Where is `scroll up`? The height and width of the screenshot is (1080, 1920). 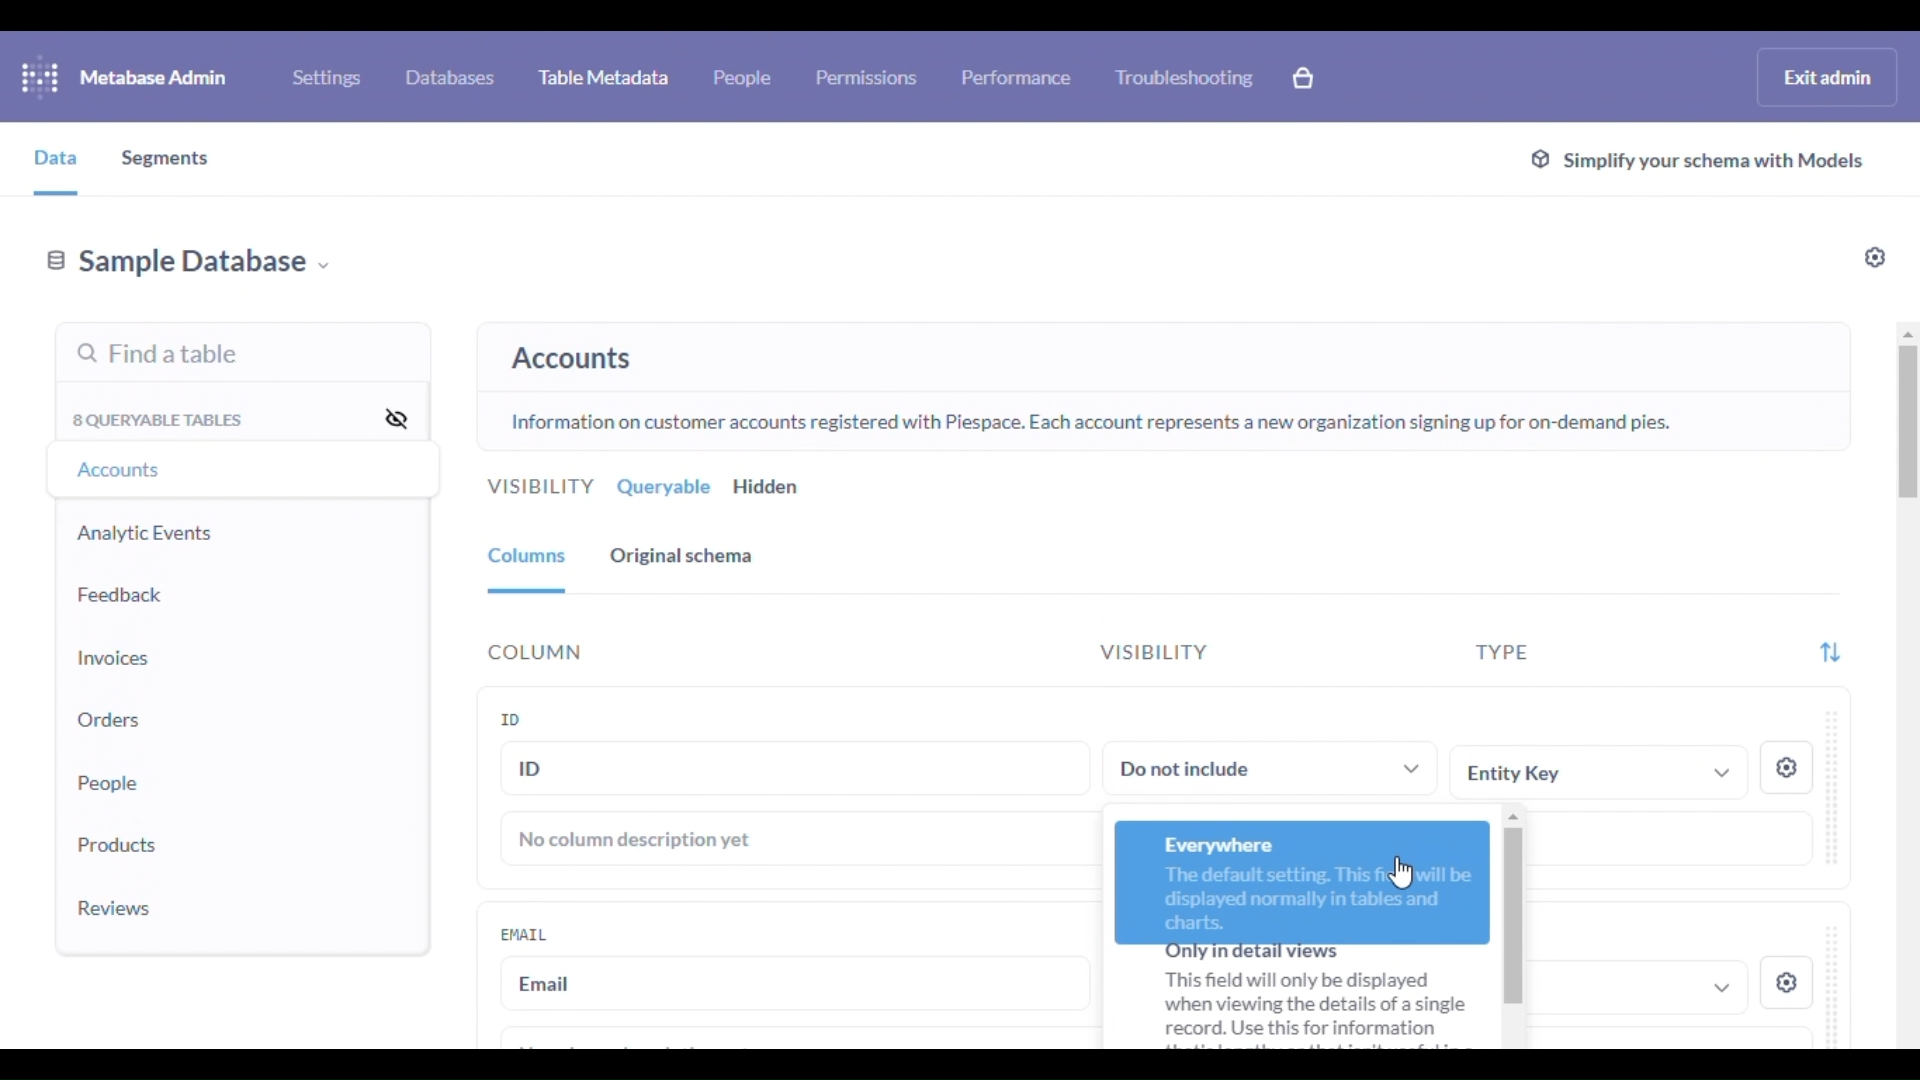 scroll up is located at coordinates (1903, 333).